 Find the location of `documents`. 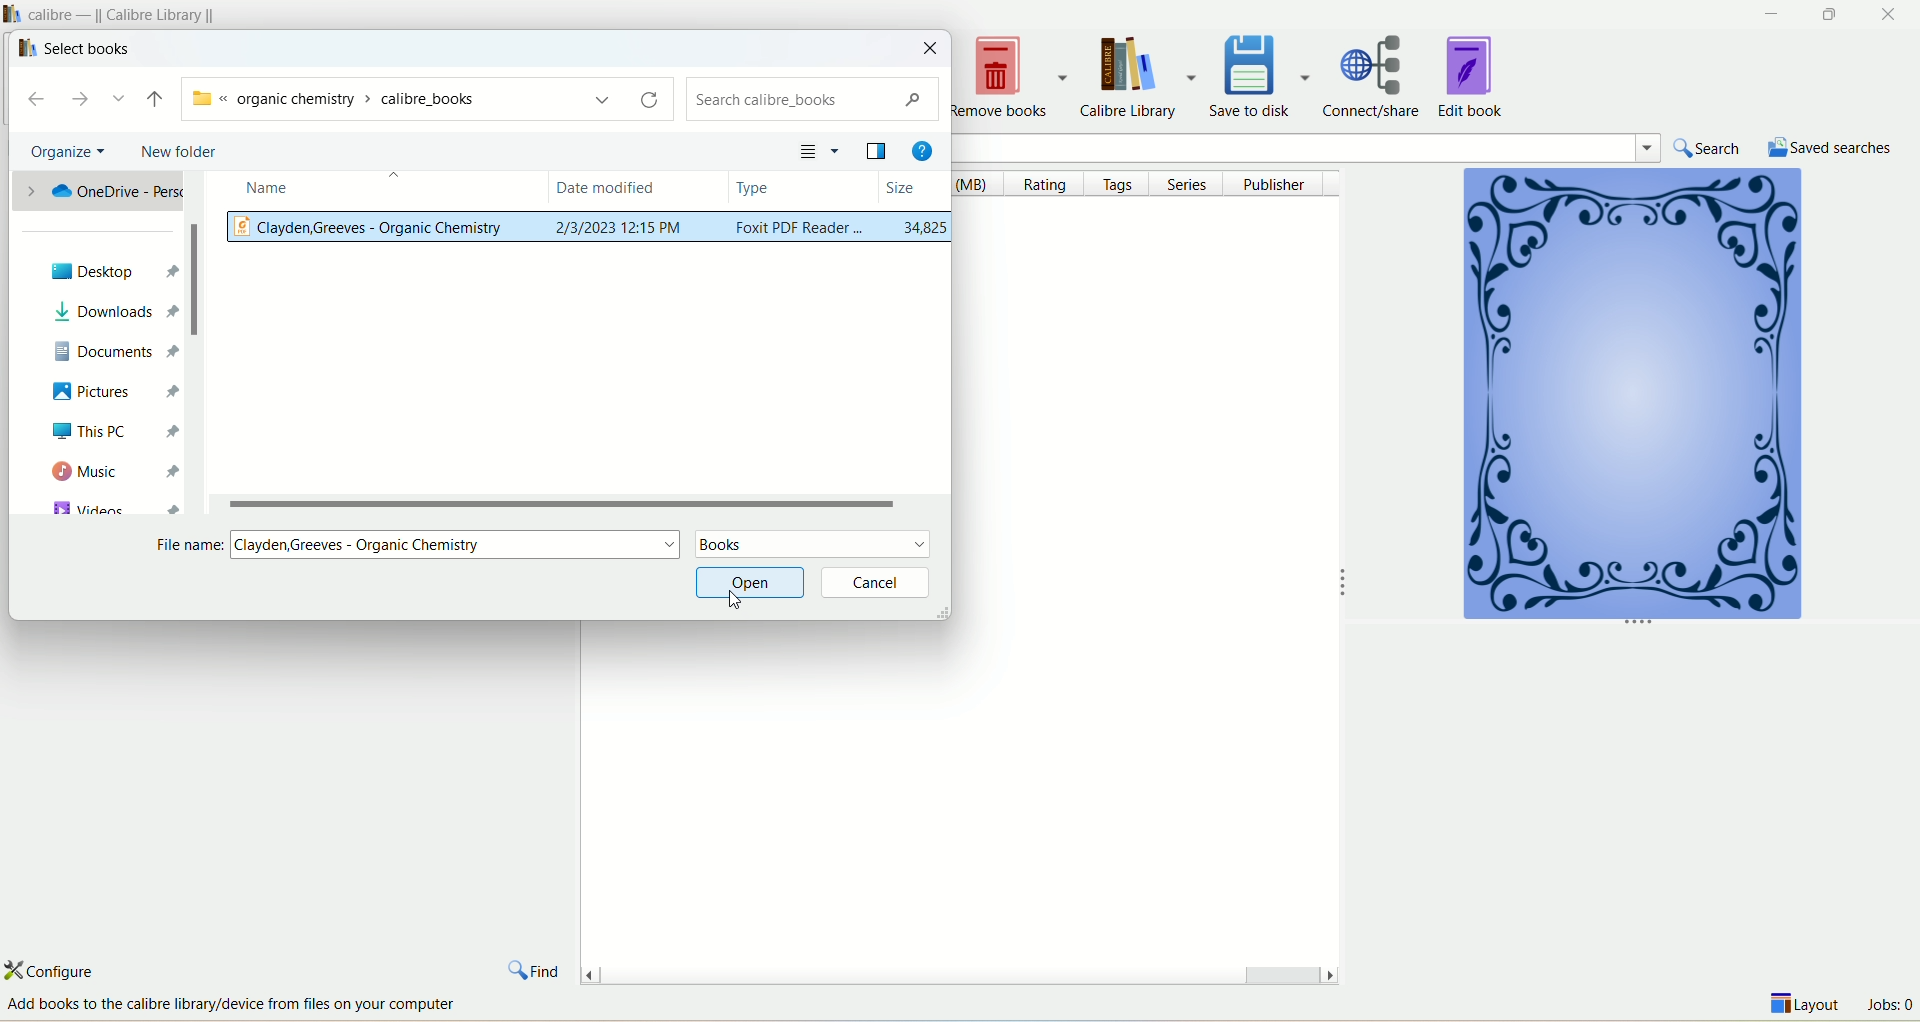

documents is located at coordinates (113, 348).